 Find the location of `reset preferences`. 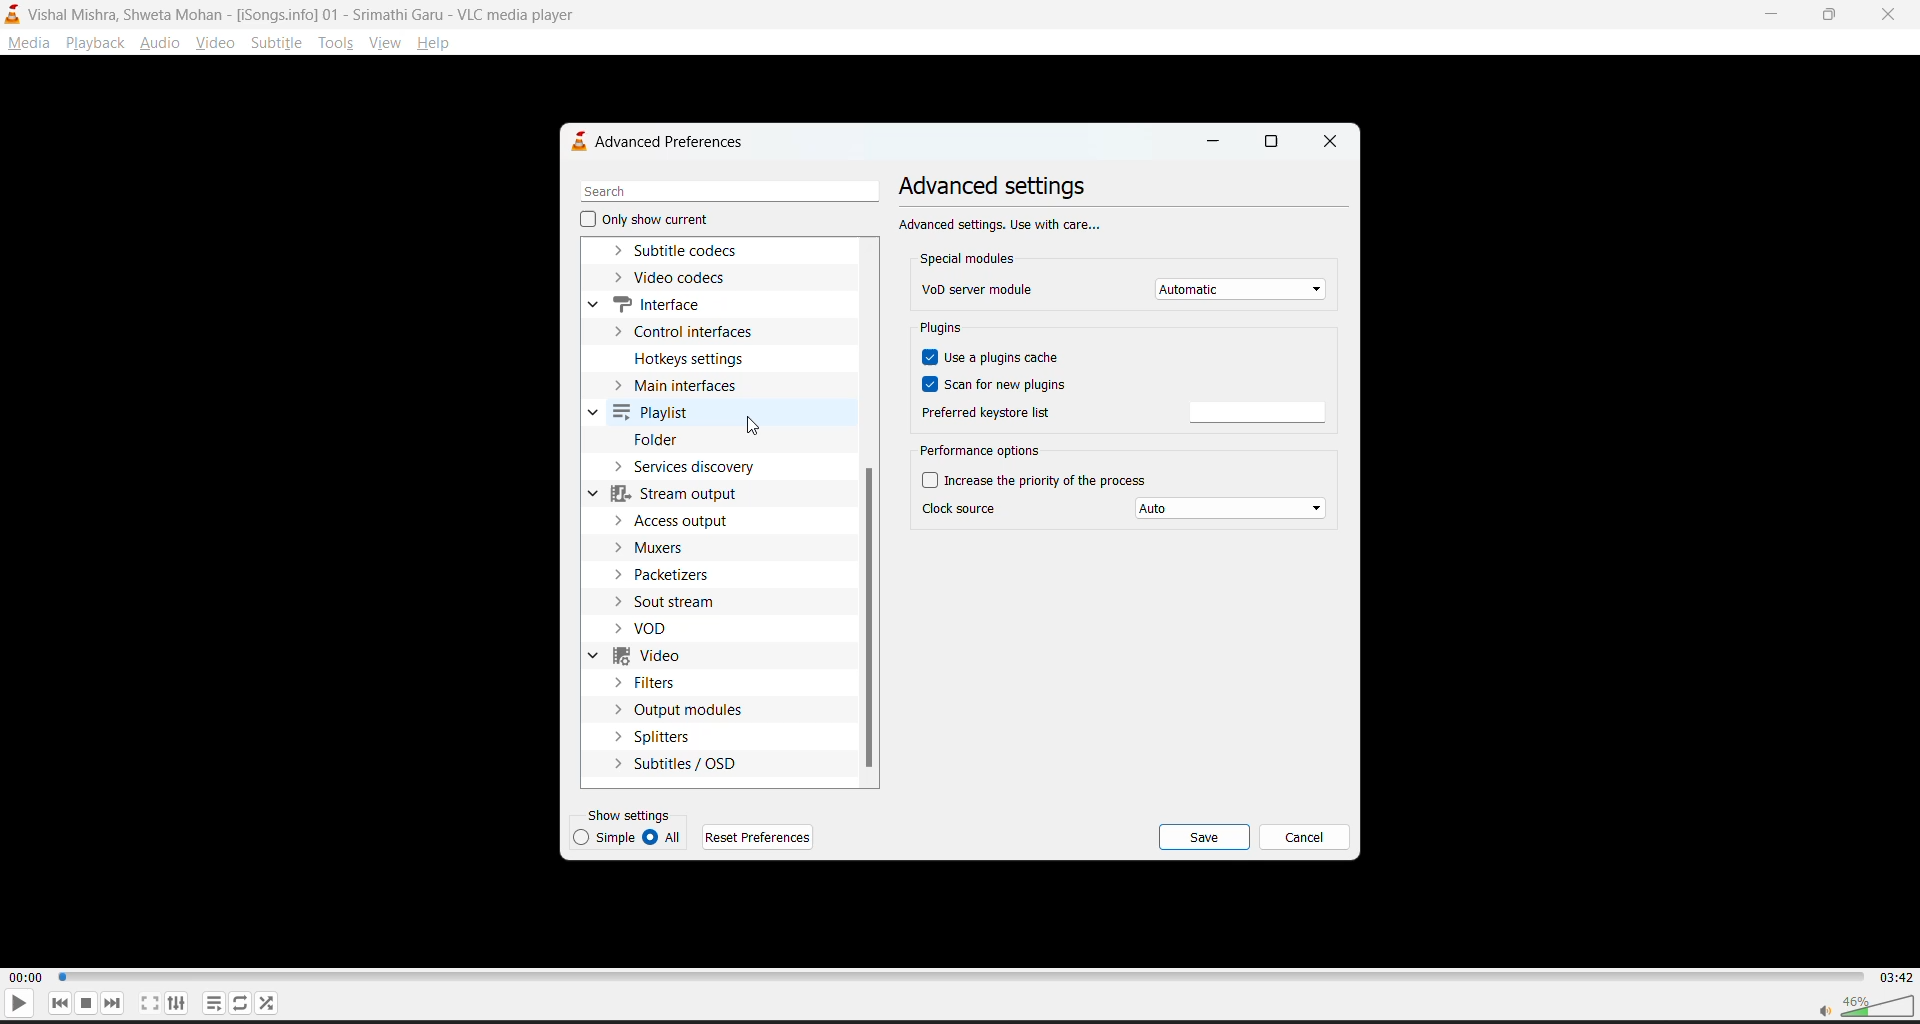

reset preferences is located at coordinates (756, 839).